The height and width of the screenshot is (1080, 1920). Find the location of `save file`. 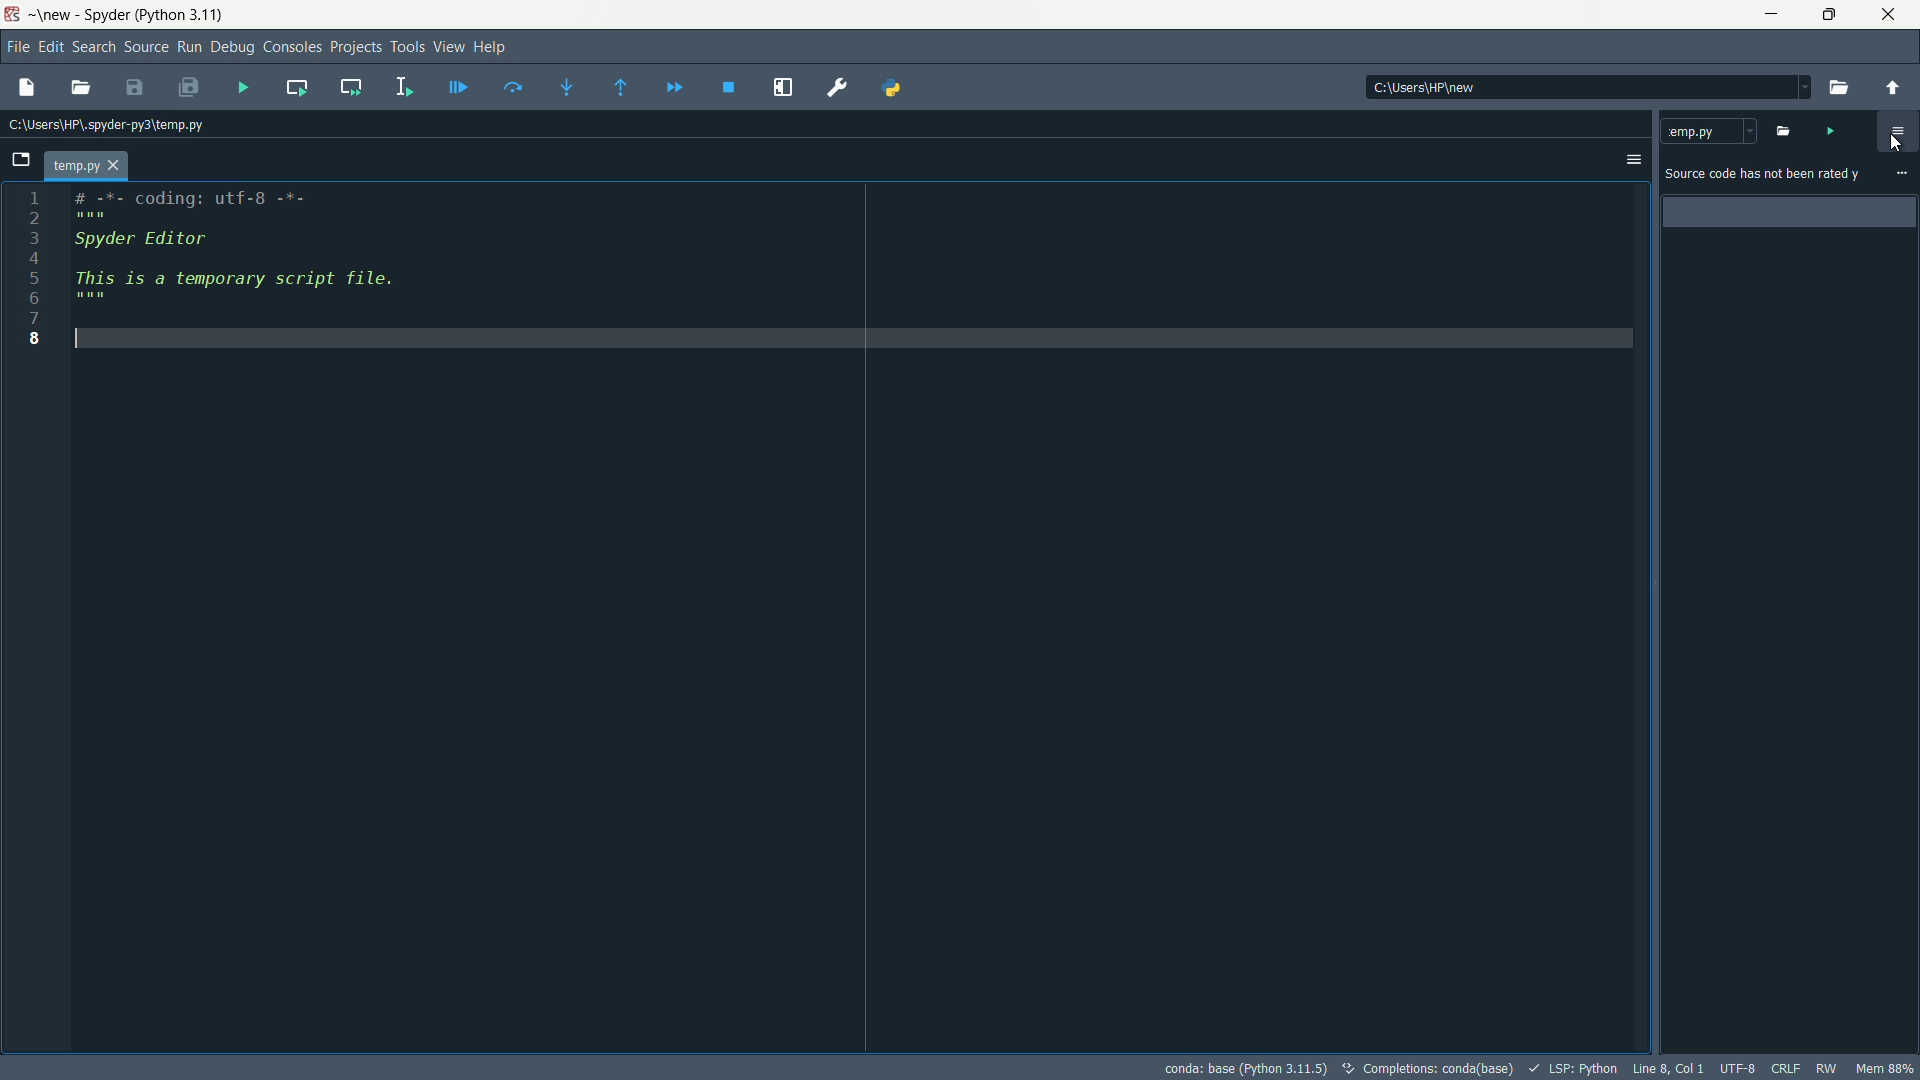

save file is located at coordinates (136, 89).